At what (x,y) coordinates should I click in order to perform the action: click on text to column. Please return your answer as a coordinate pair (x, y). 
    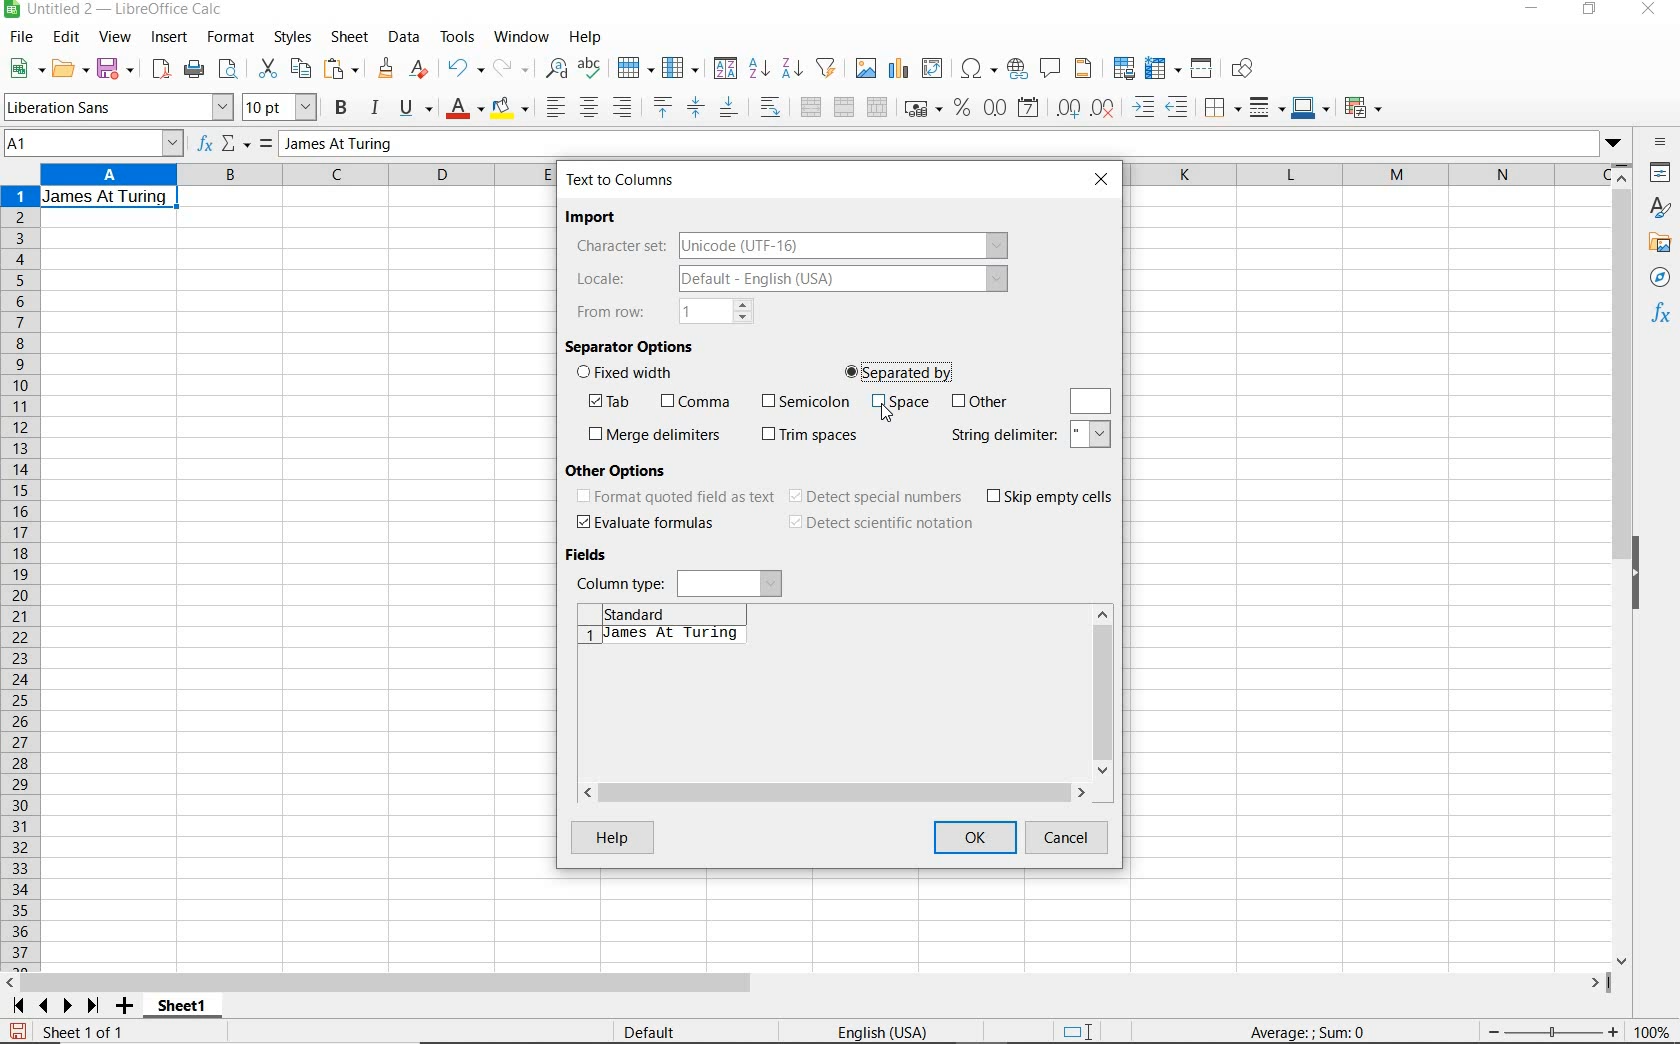
    Looking at the image, I should click on (622, 180).